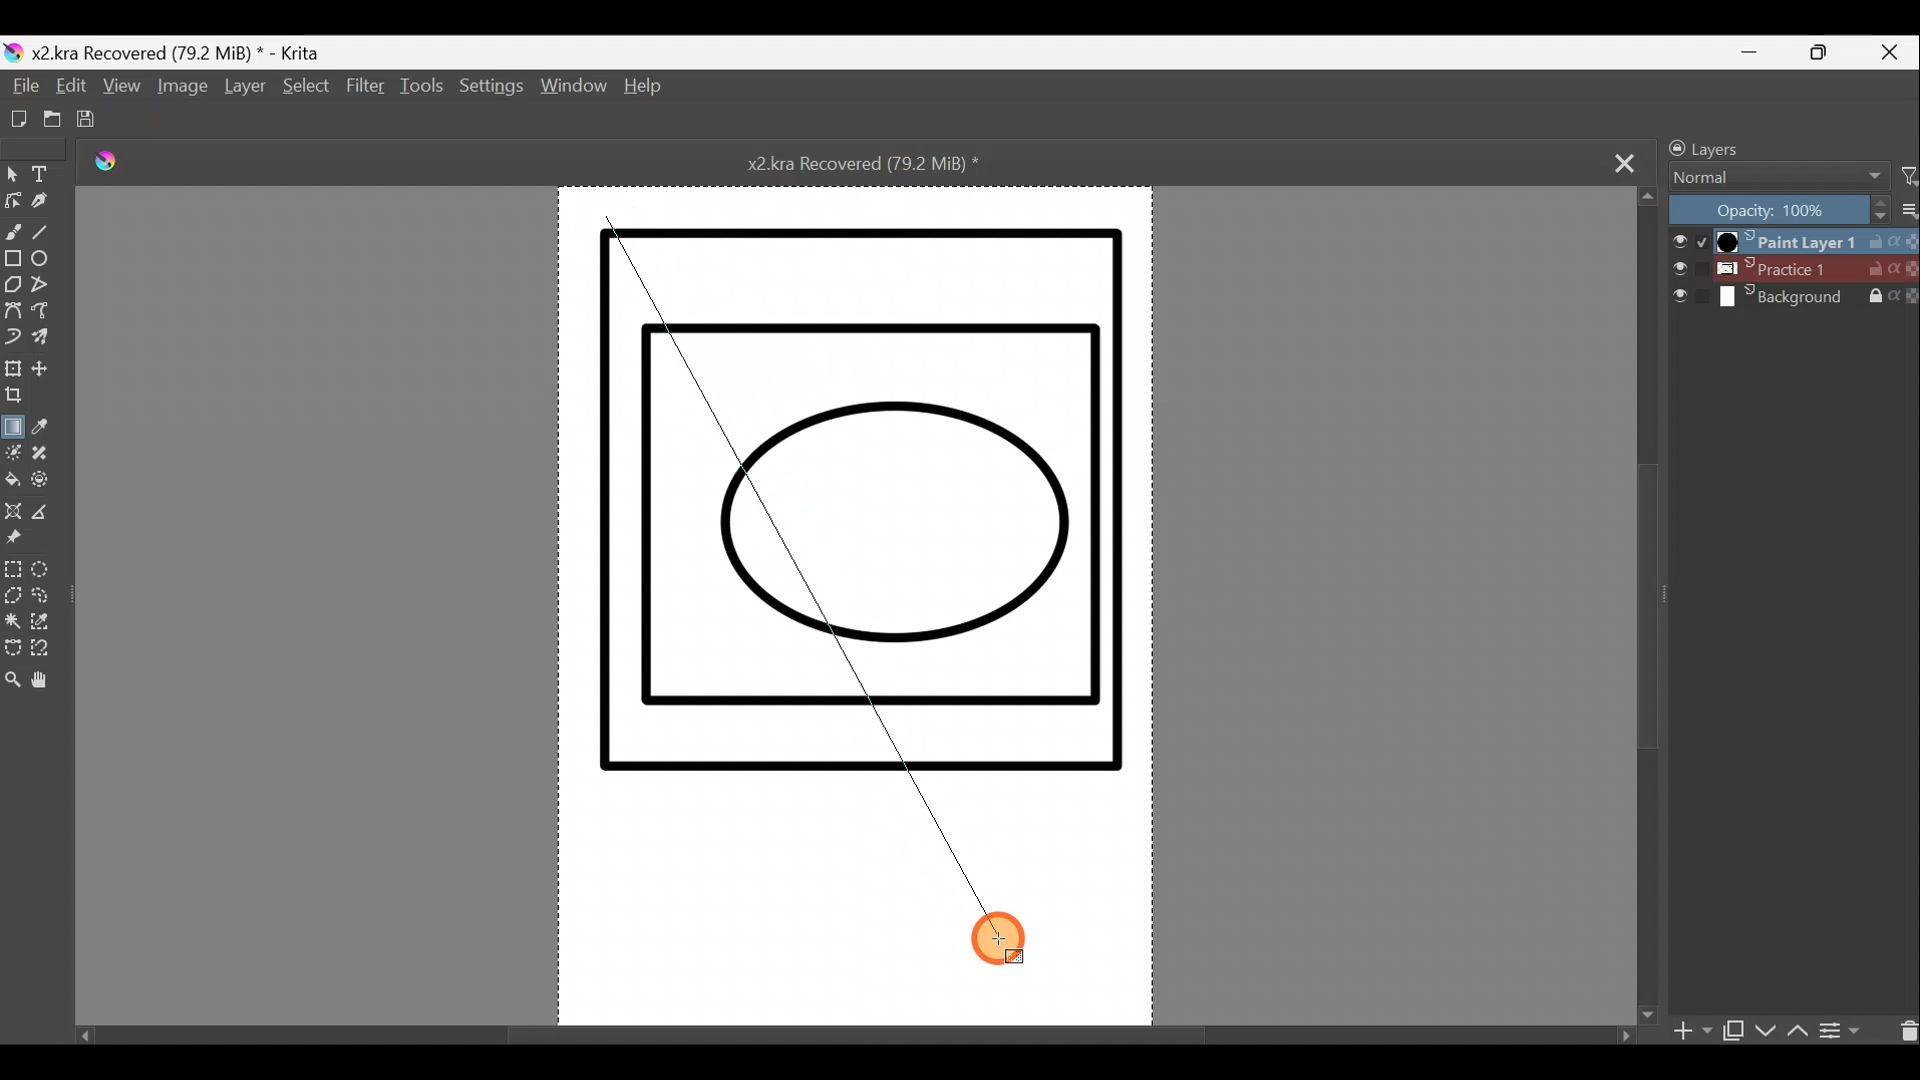  Describe the element at coordinates (14, 338) in the screenshot. I see `Dynamic brush tool` at that location.